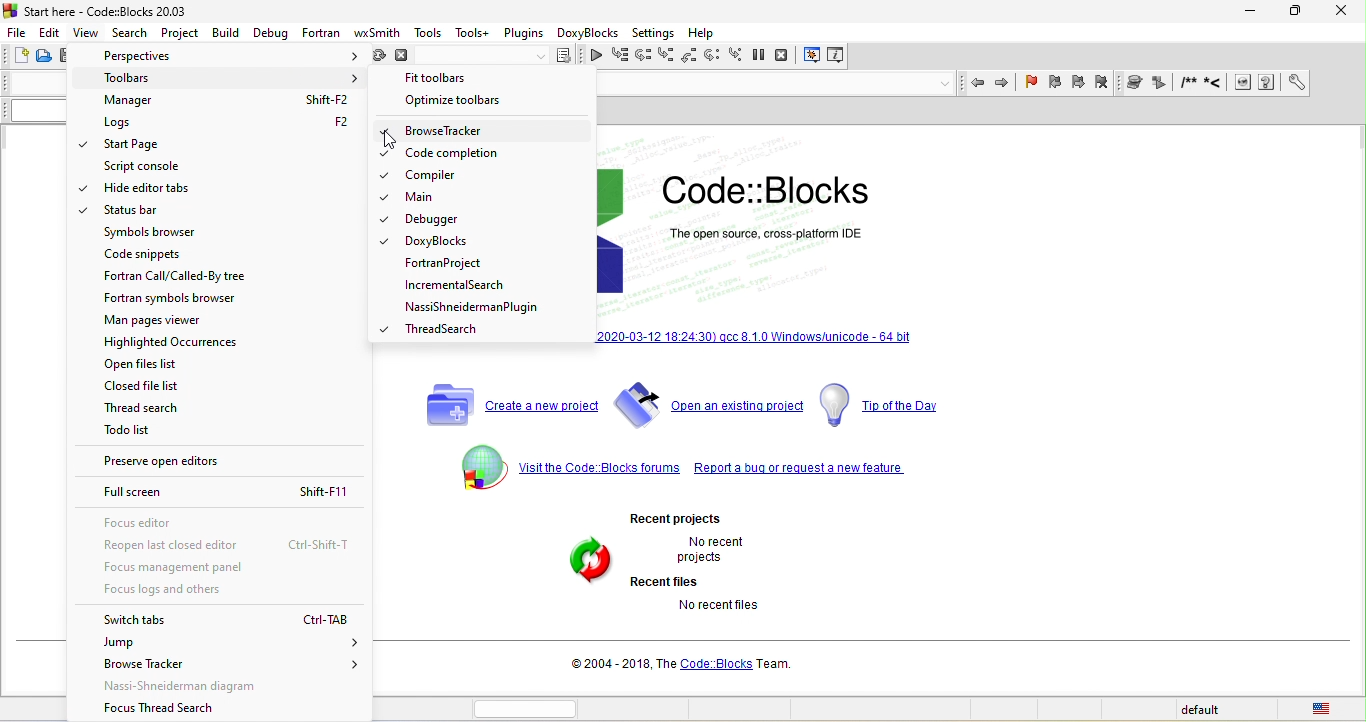  Describe the element at coordinates (596, 59) in the screenshot. I see `continue` at that location.